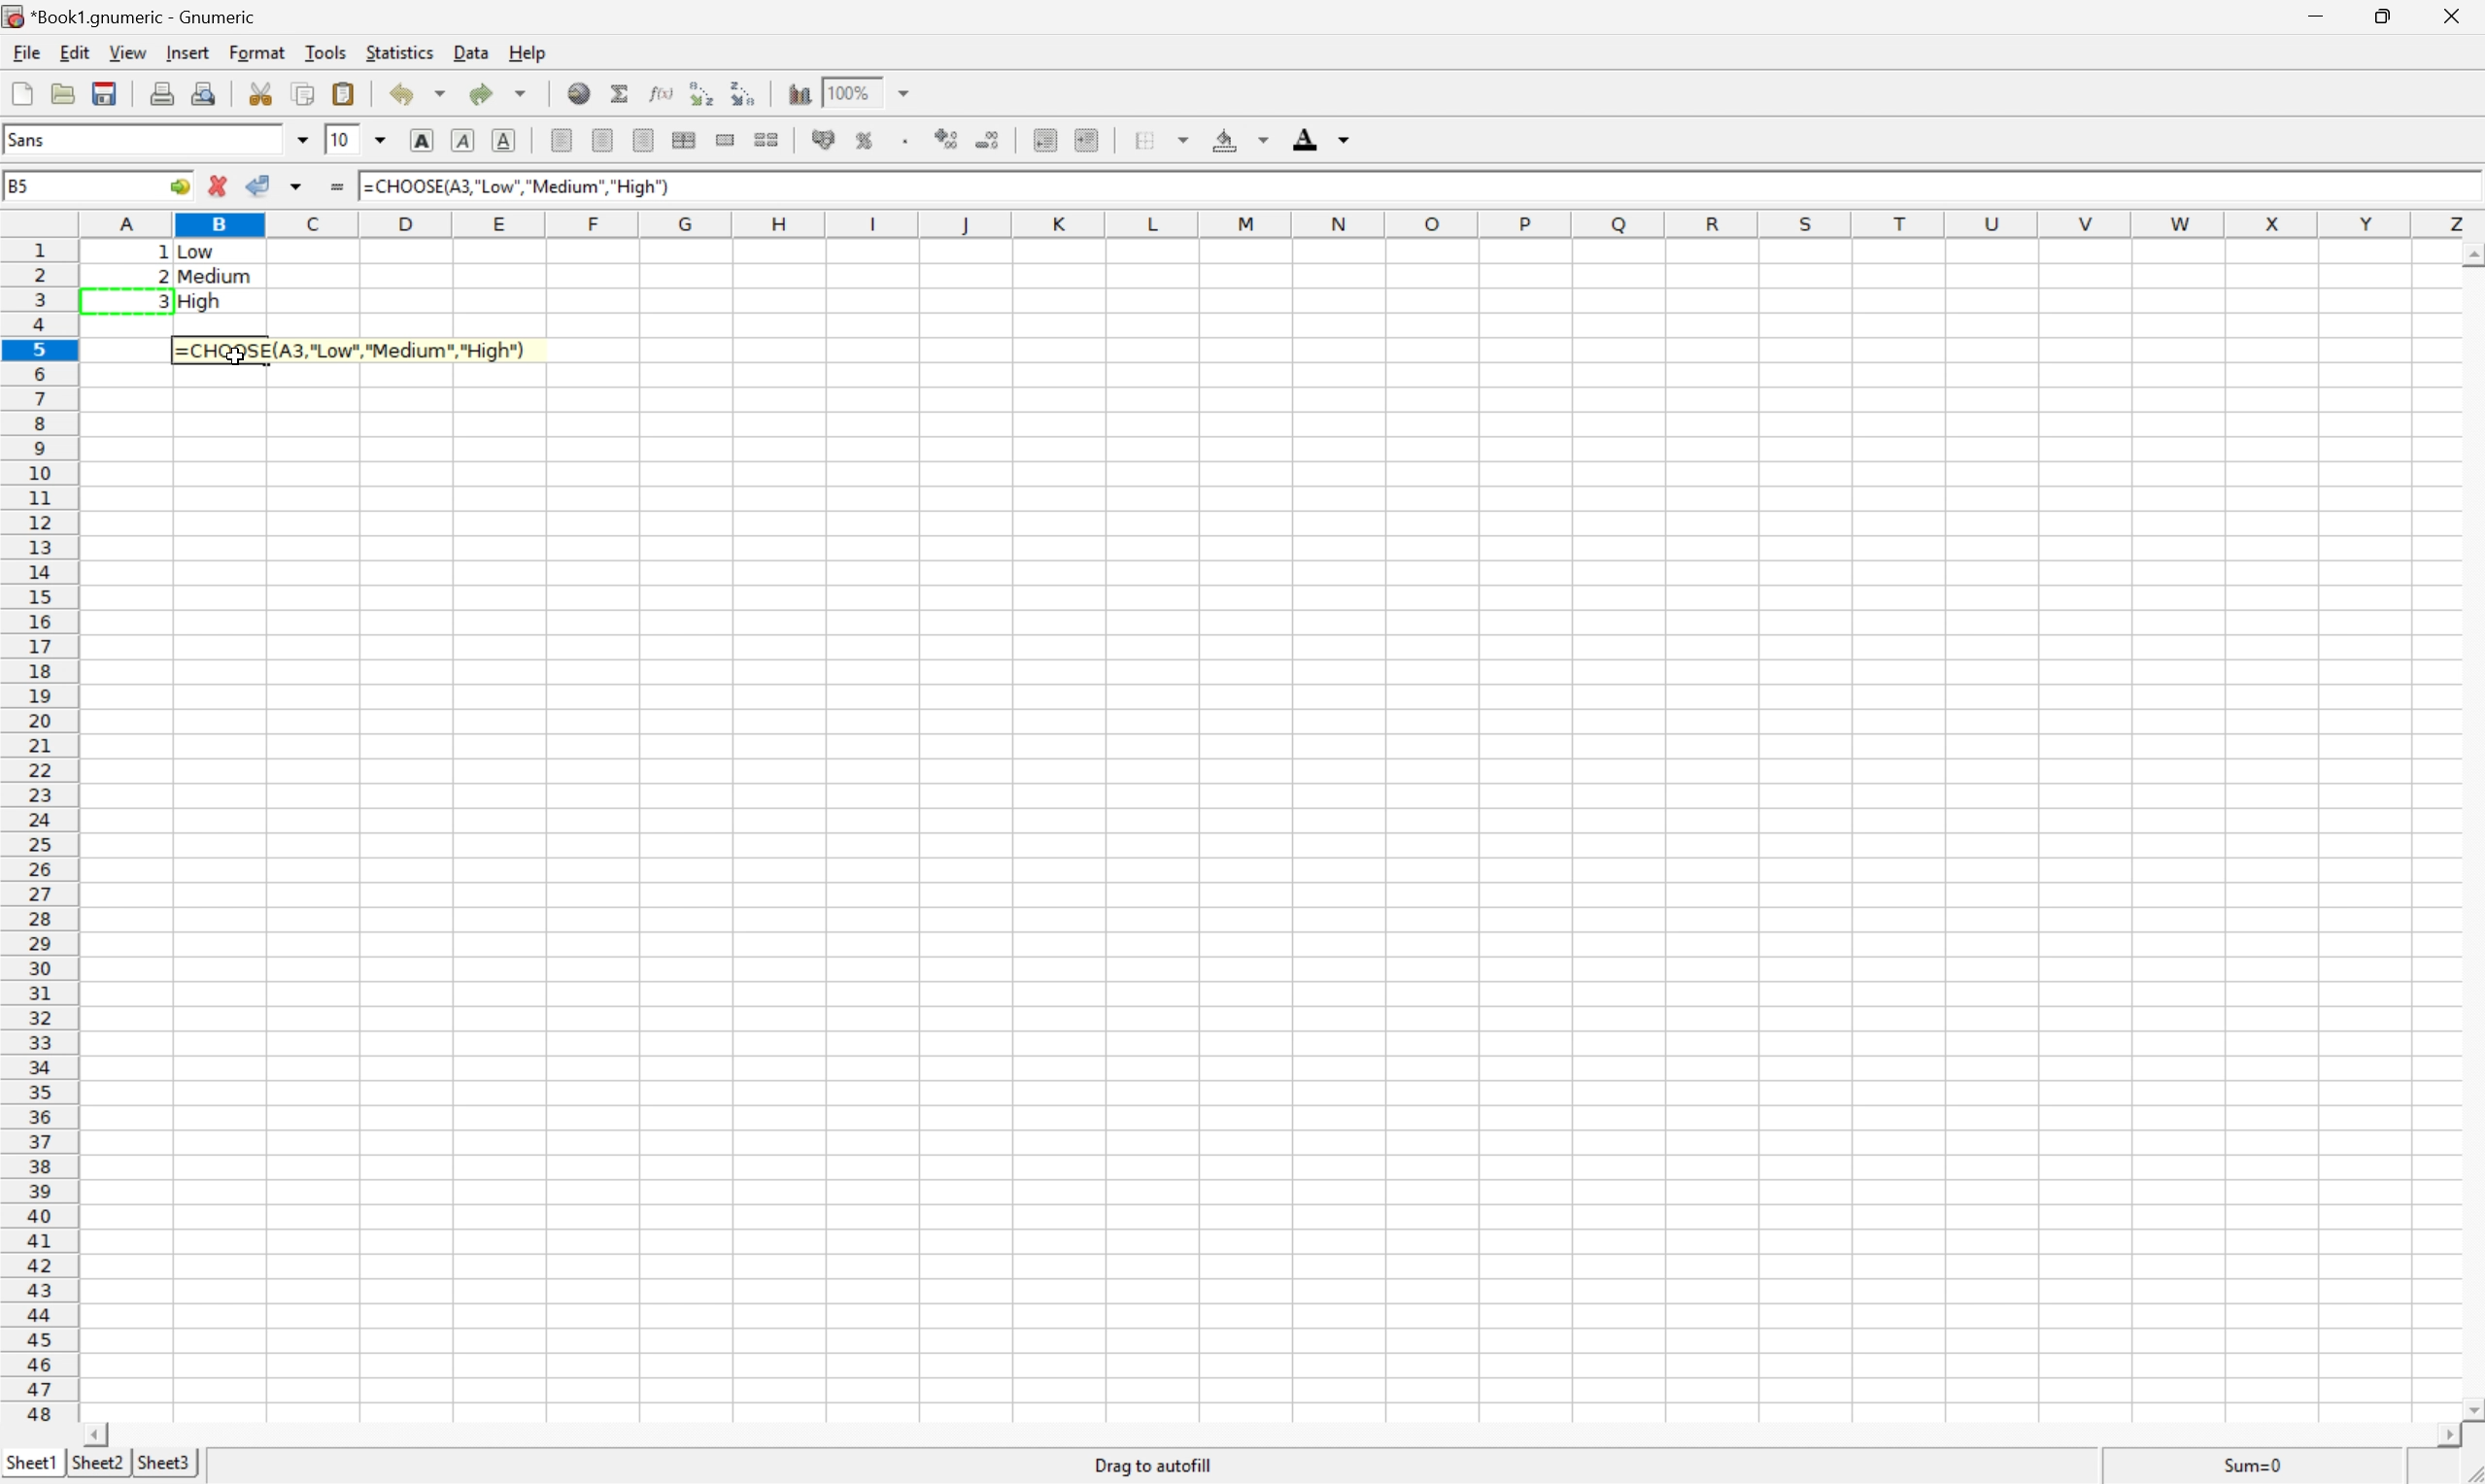 The width and height of the screenshot is (2485, 1484). What do you see at coordinates (862, 141) in the screenshot?
I see `Format the selection as percentage` at bounding box center [862, 141].